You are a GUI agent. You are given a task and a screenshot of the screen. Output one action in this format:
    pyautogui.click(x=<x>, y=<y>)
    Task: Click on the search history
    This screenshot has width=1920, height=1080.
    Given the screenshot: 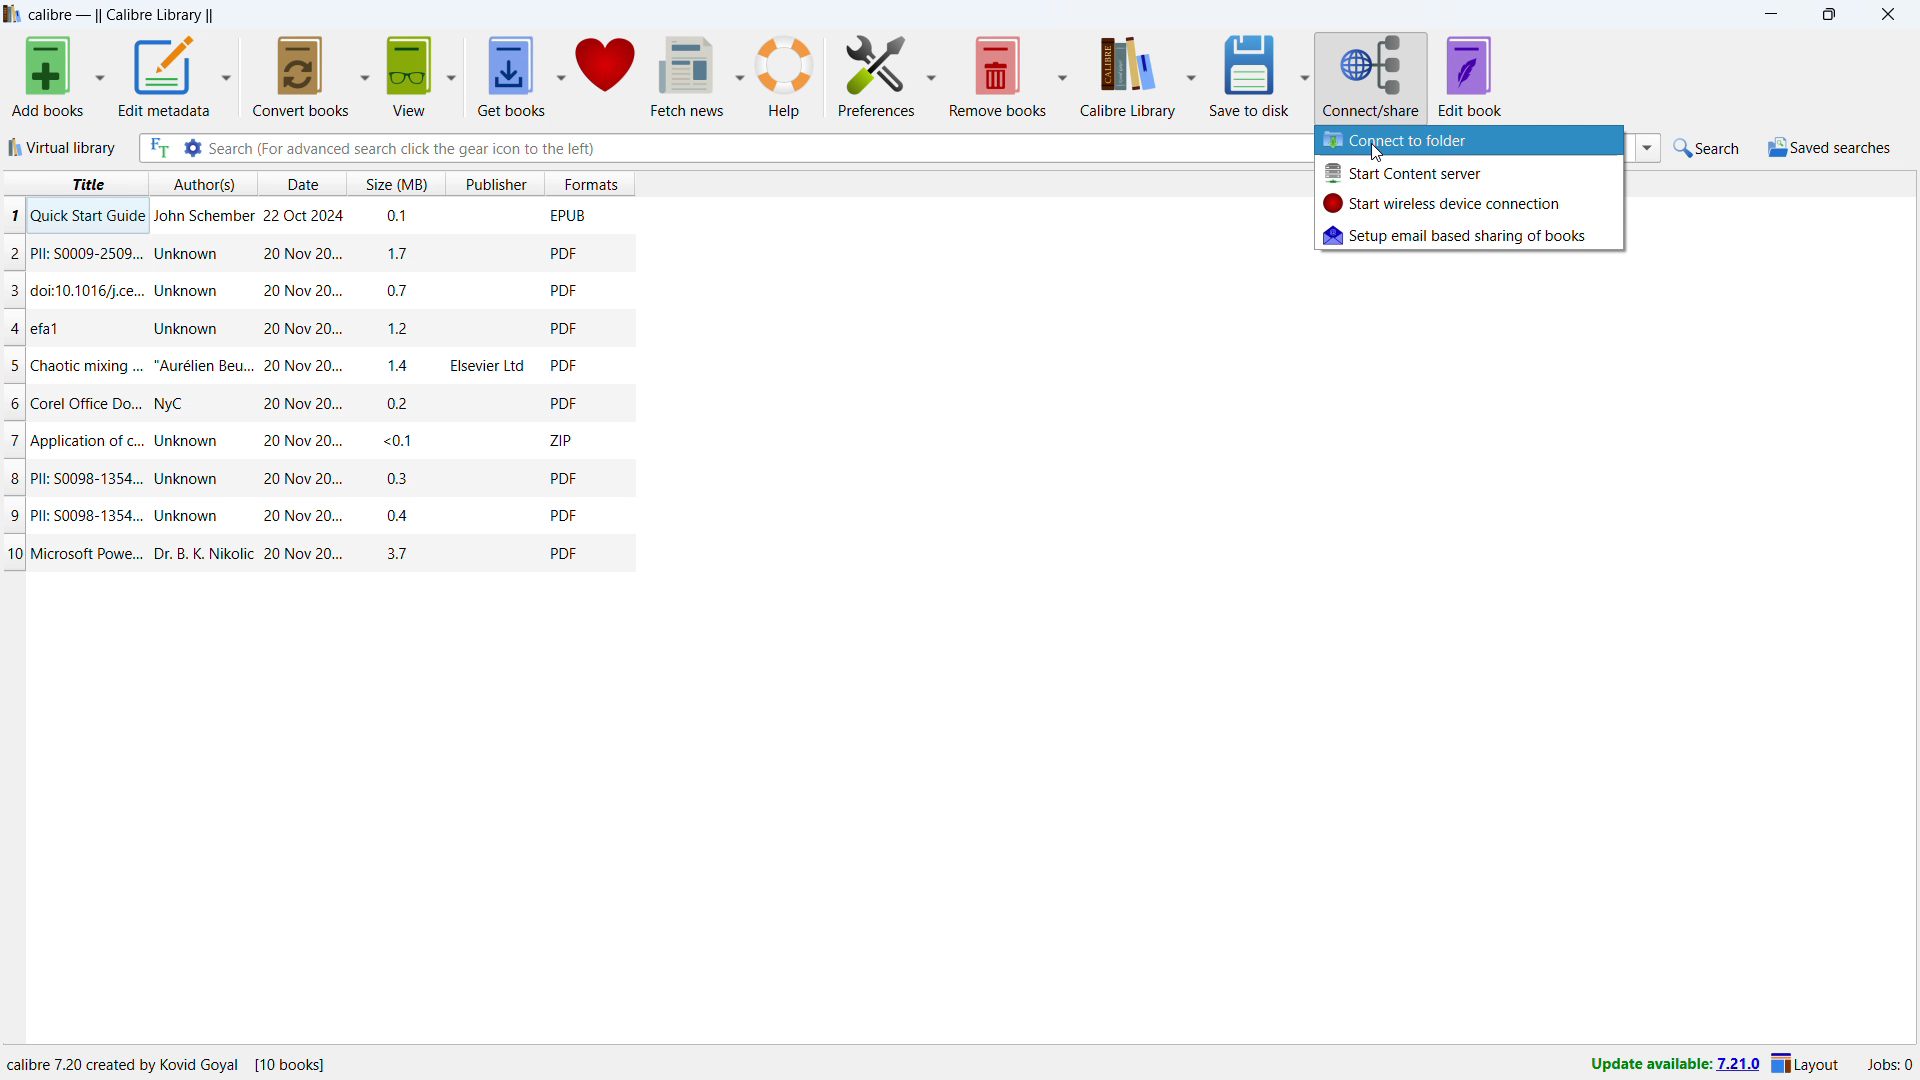 What is the action you would take?
    pyautogui.click(x=1647, y=148)
    